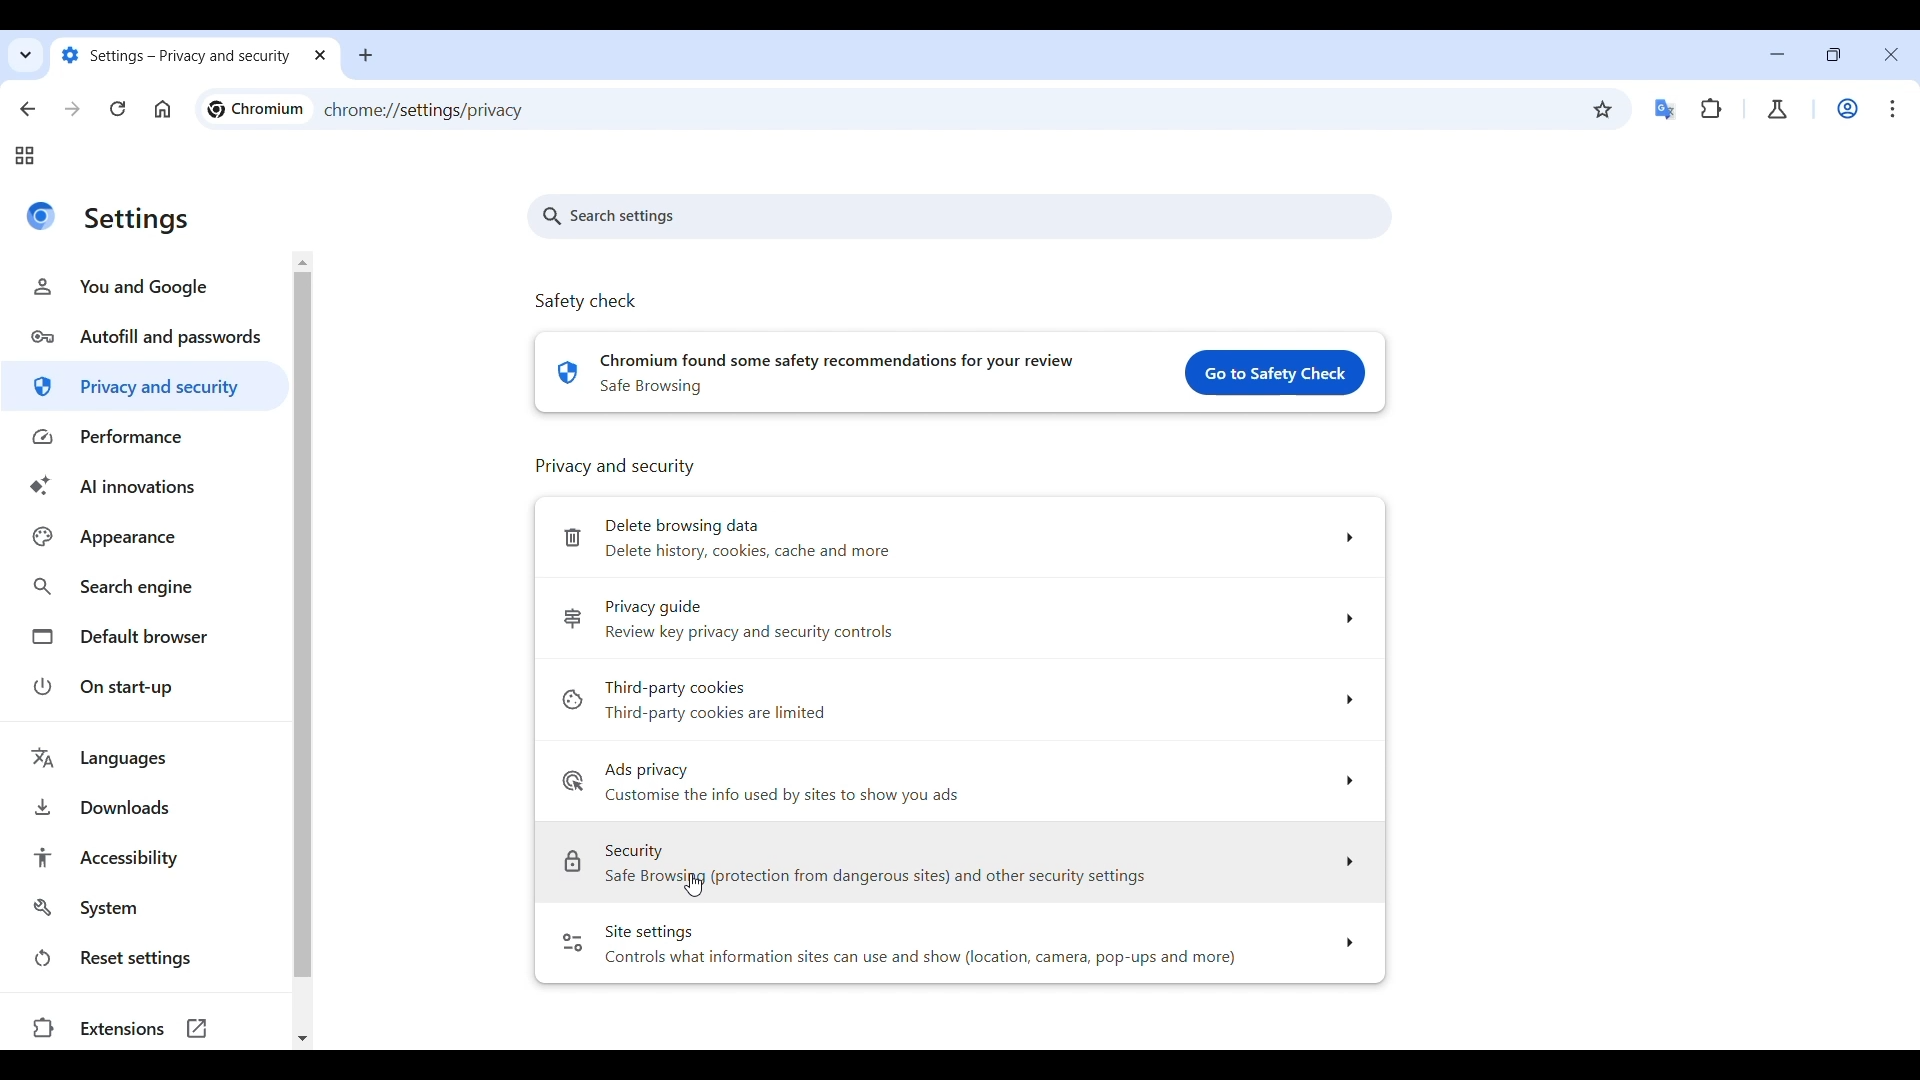 The width and height of the screenshot is (1920, 1080). I want to click on AI innovations, so click(147, 487).